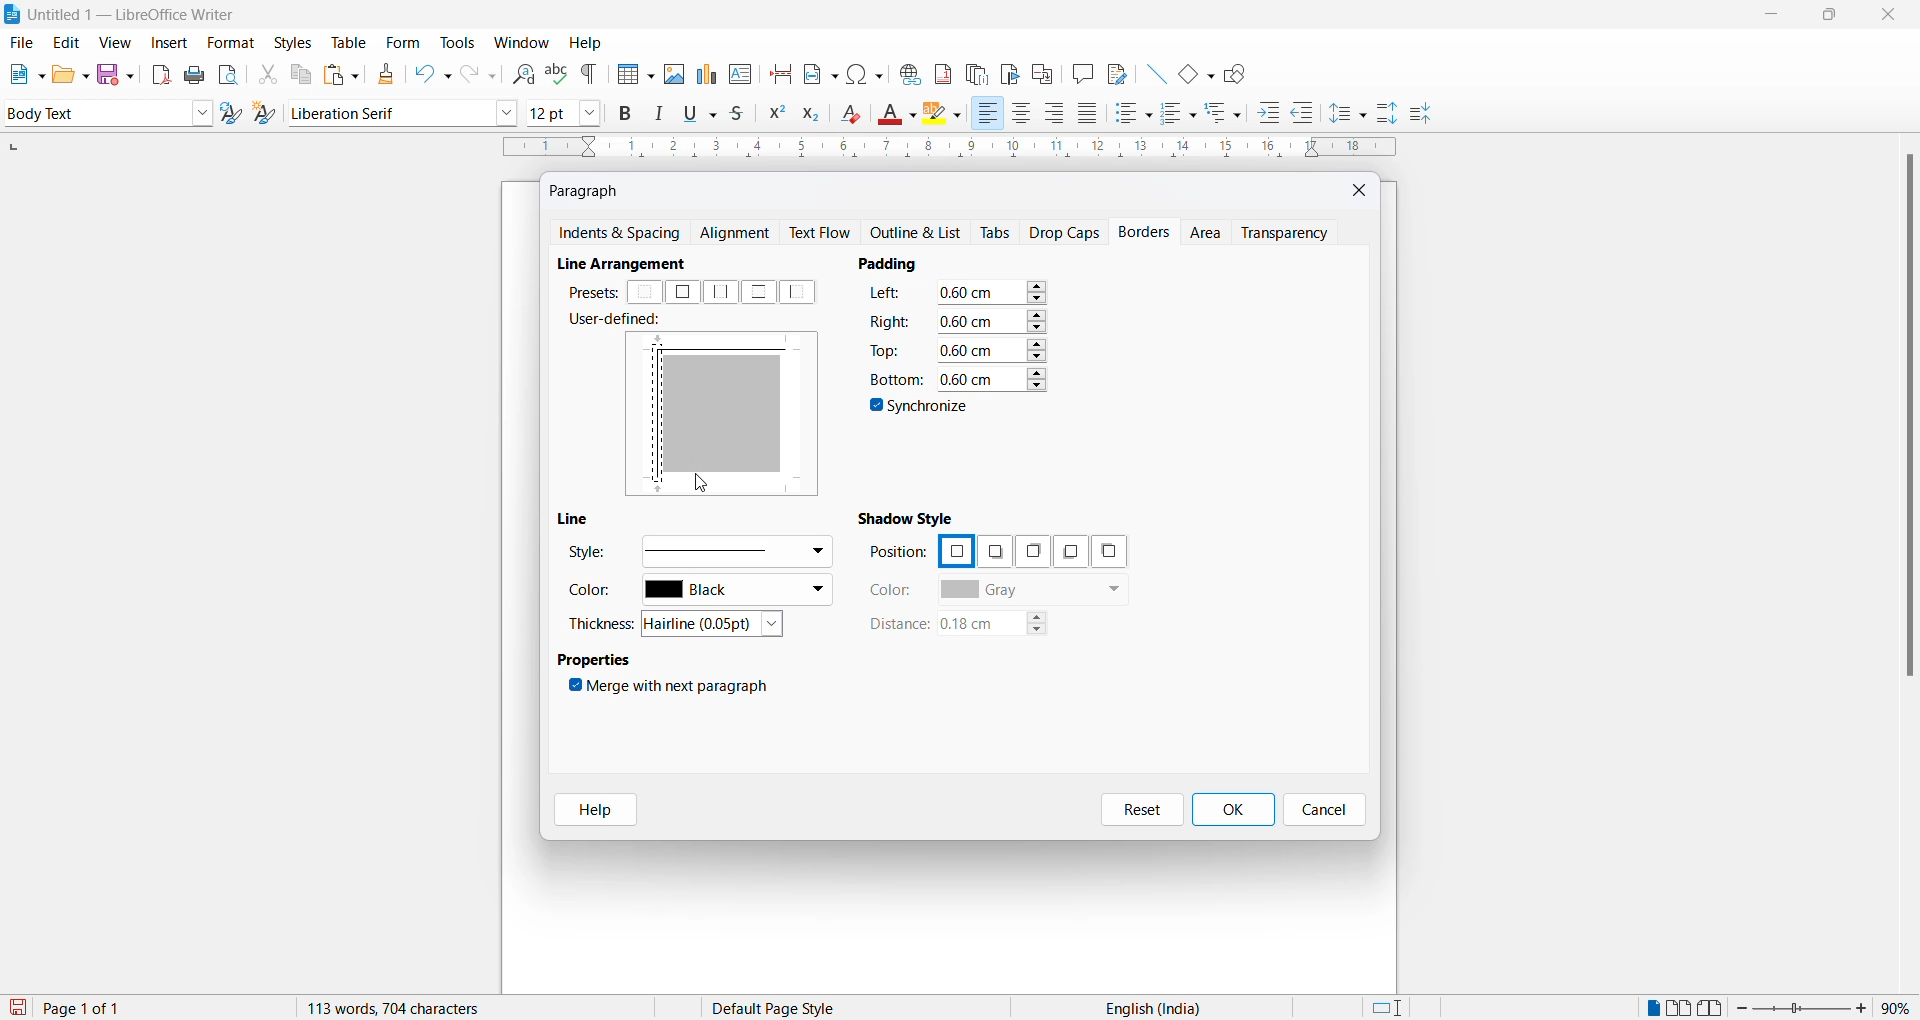 The height and width of the screenshot is (1020, 1920). Describe the element at coordinates (737, 592) in the screenshot. I see `color options` at that location.